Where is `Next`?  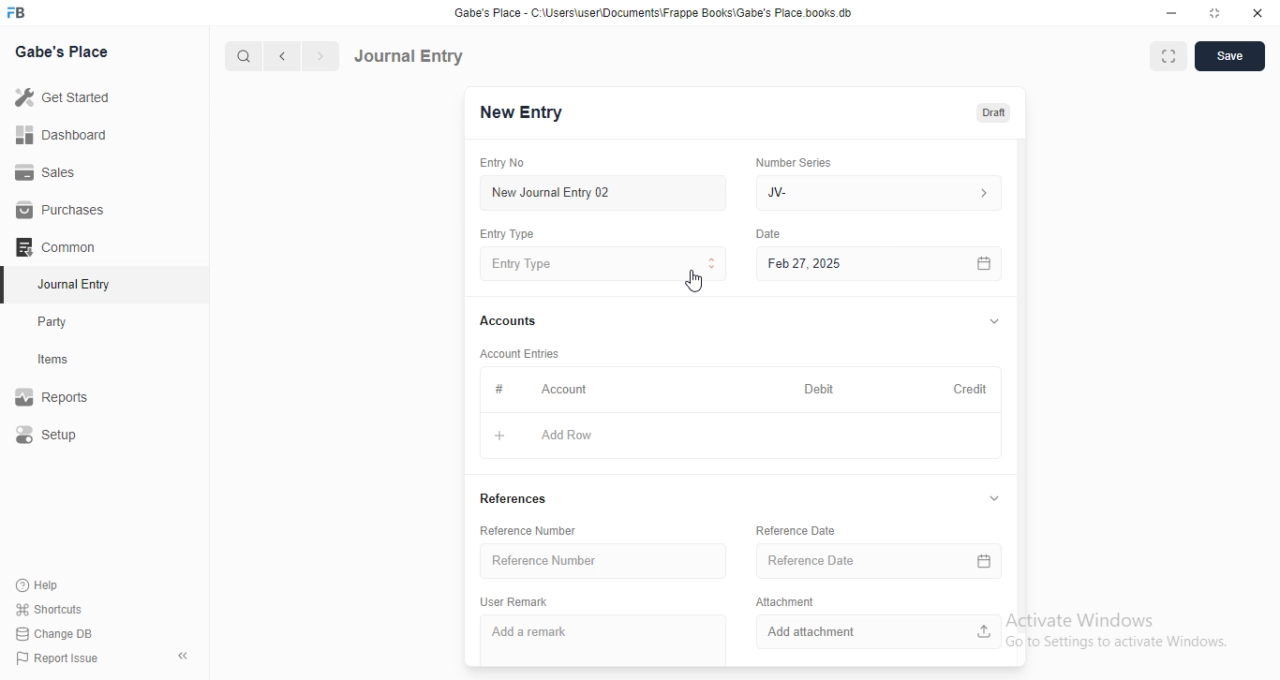 Next is located at coordinates (319, 56).